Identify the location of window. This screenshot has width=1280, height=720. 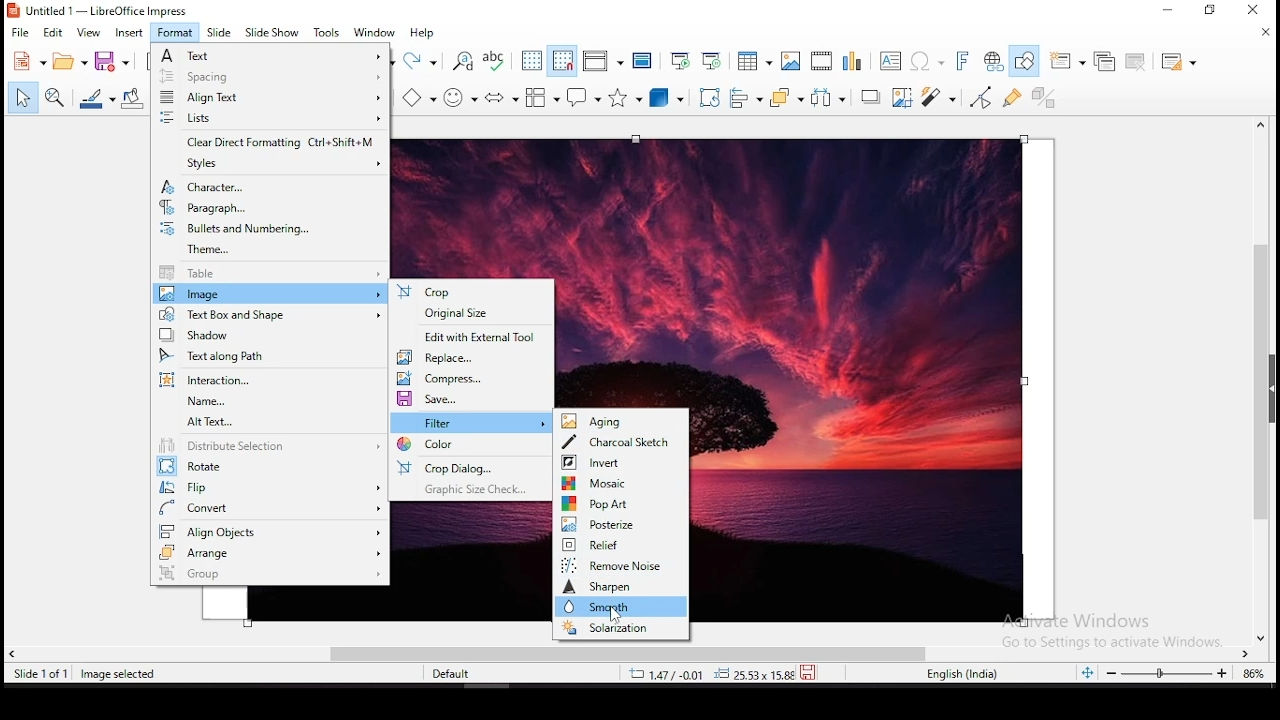
(377, 32).